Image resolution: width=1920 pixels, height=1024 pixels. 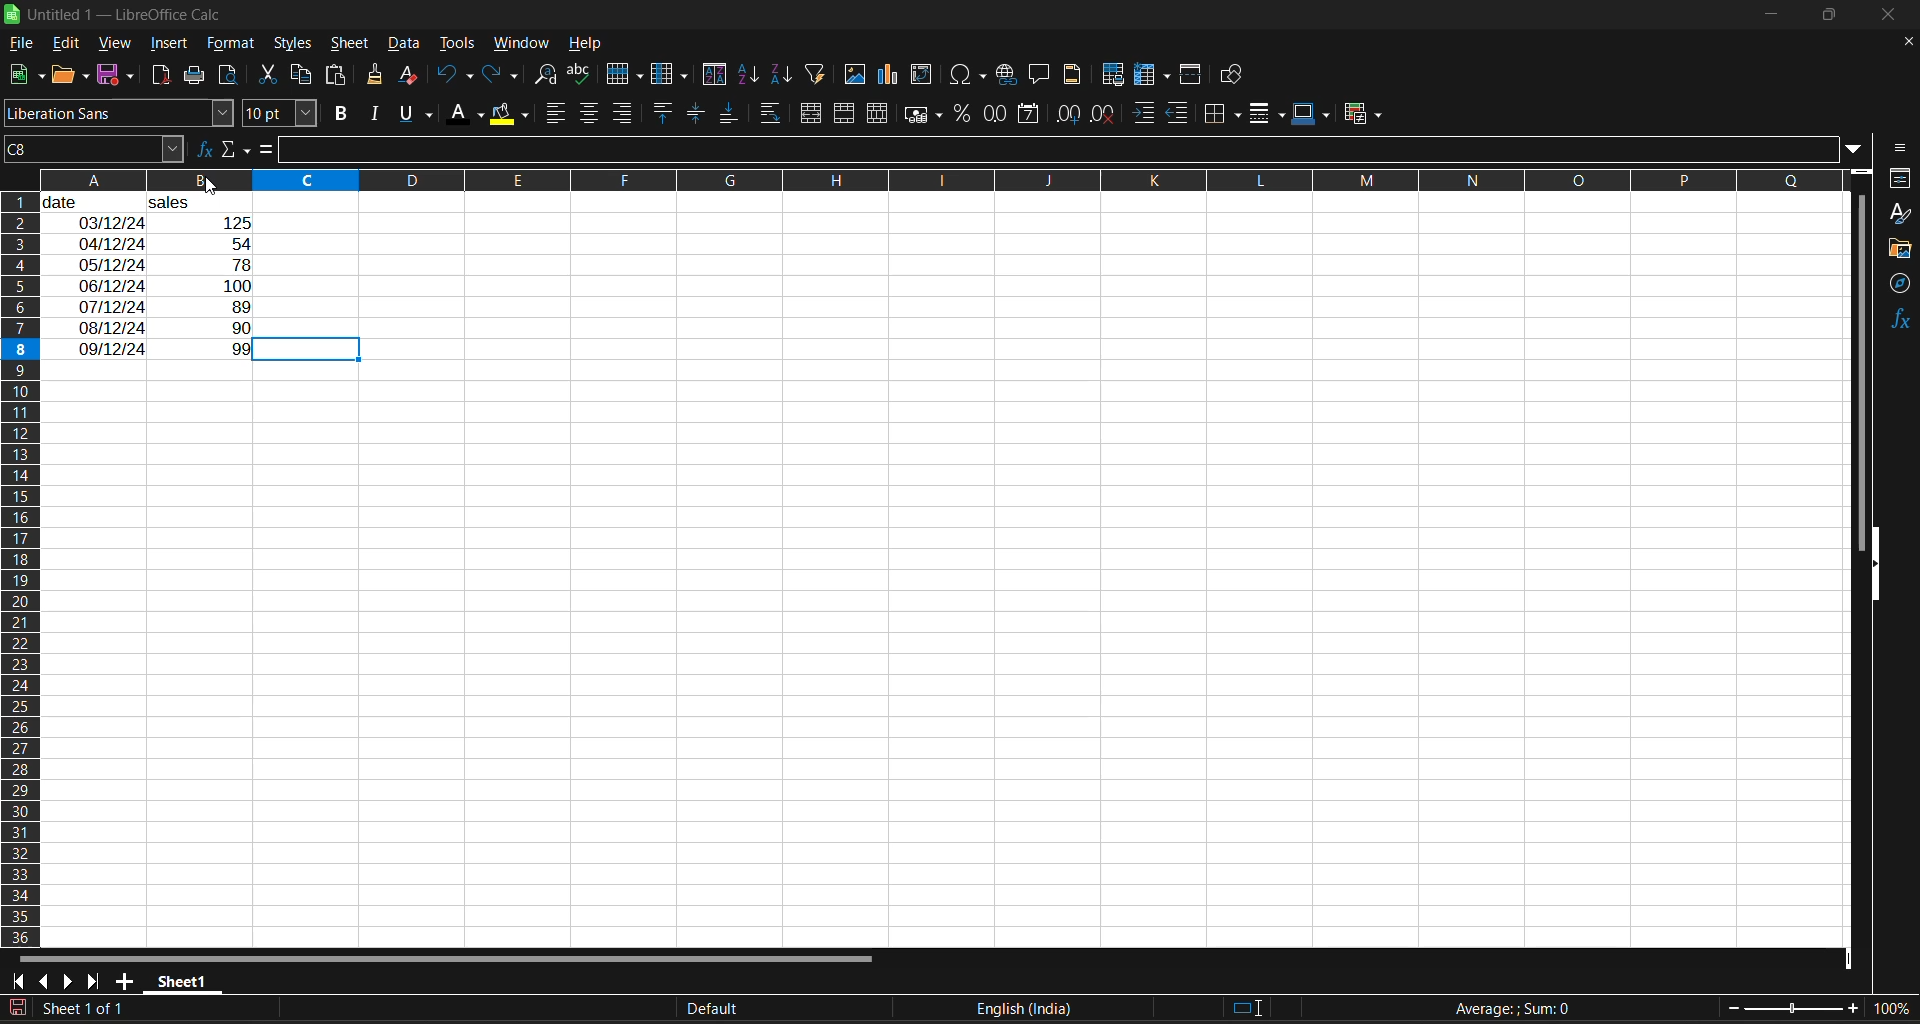 What do you see at coordinates (922, 74) in the screenshot?
I see `insert or edit pivot table` at bounding box center [922, 74].